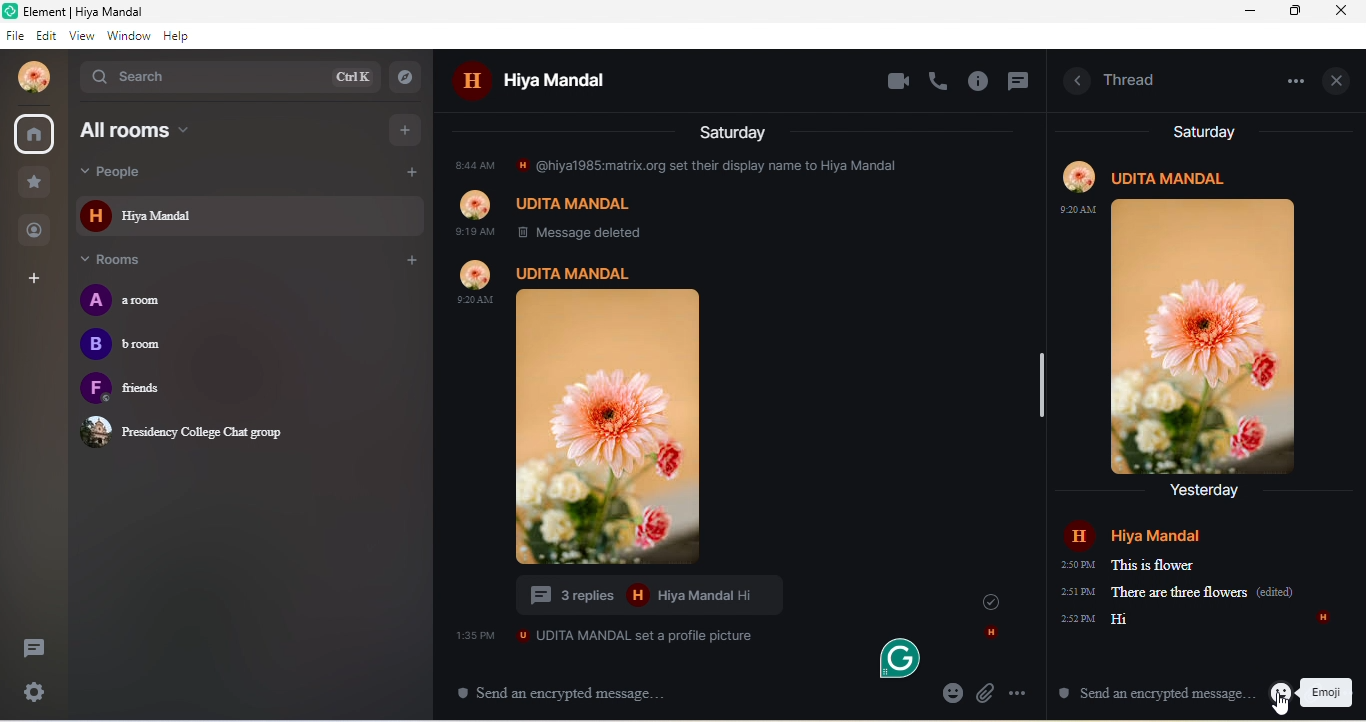  What do you see at coordinates (1335, 82) in the screenshot?
I see `close` at bounding box center [1335, 82].